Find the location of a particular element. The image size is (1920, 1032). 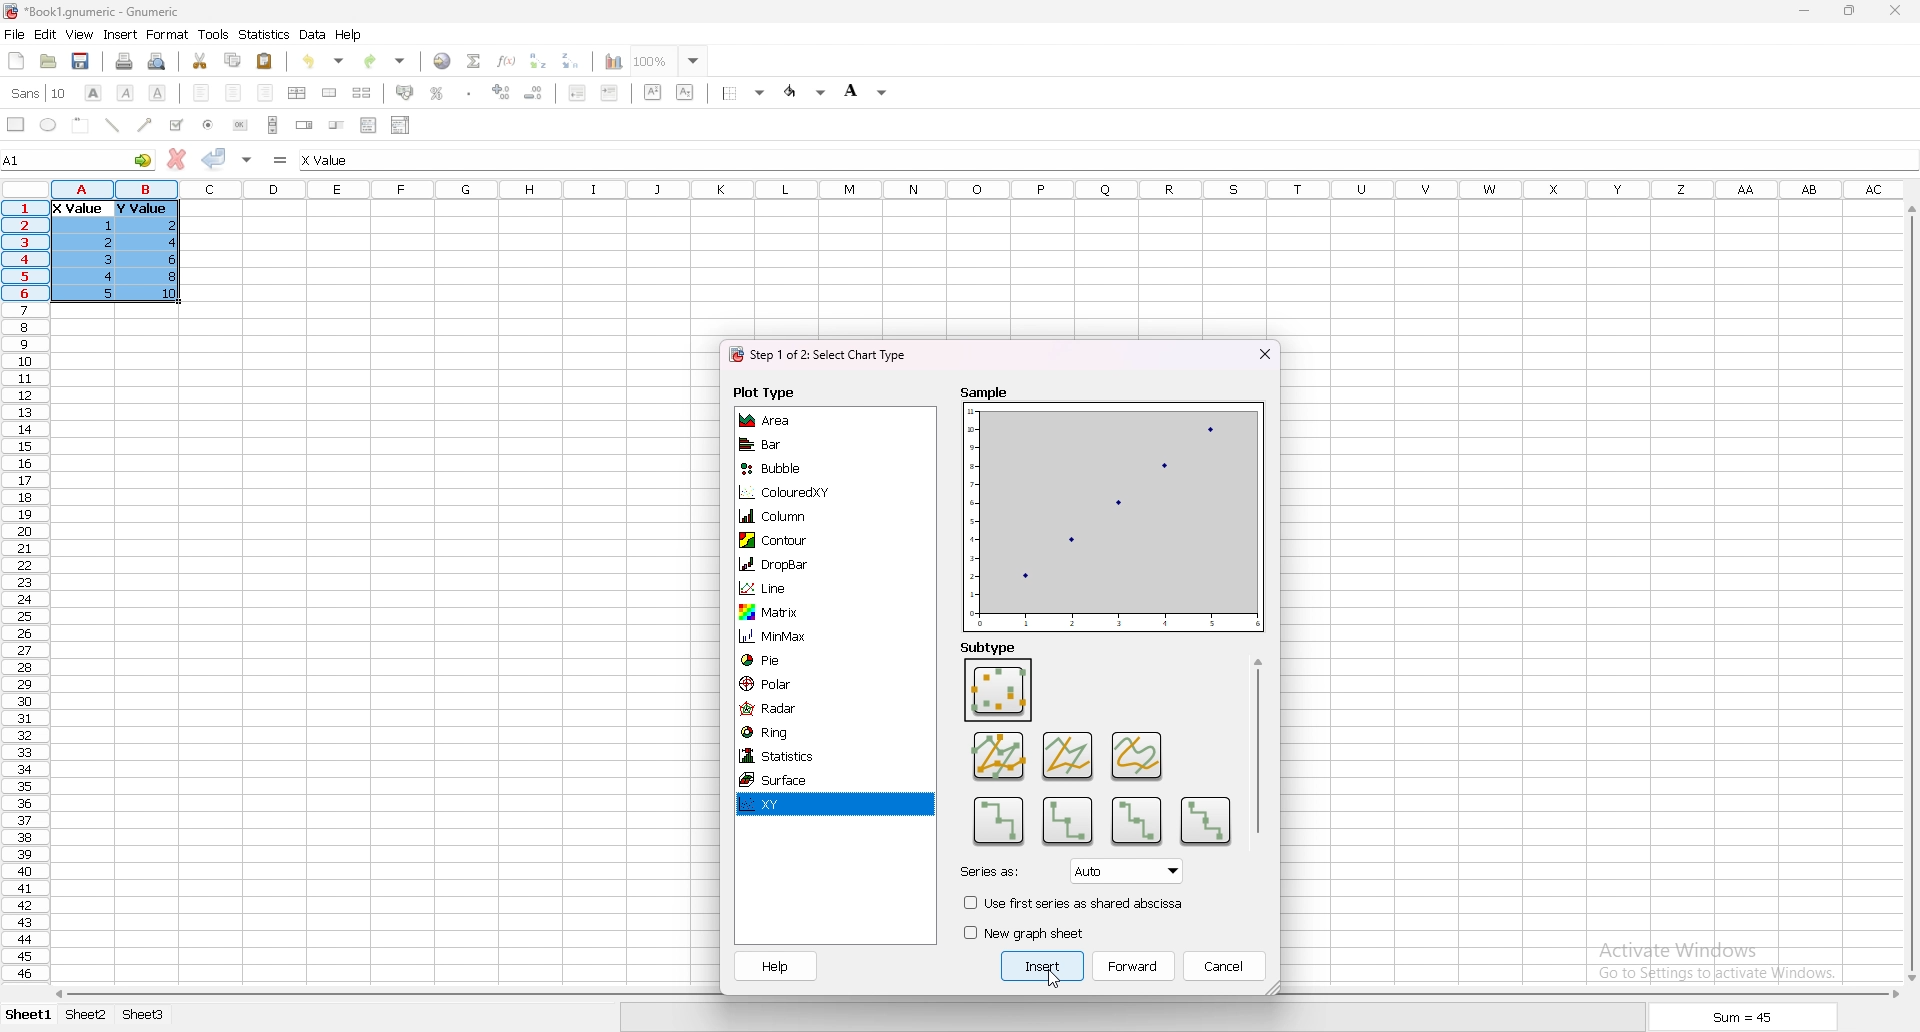

subtype is located at coordinates (1000, 821).